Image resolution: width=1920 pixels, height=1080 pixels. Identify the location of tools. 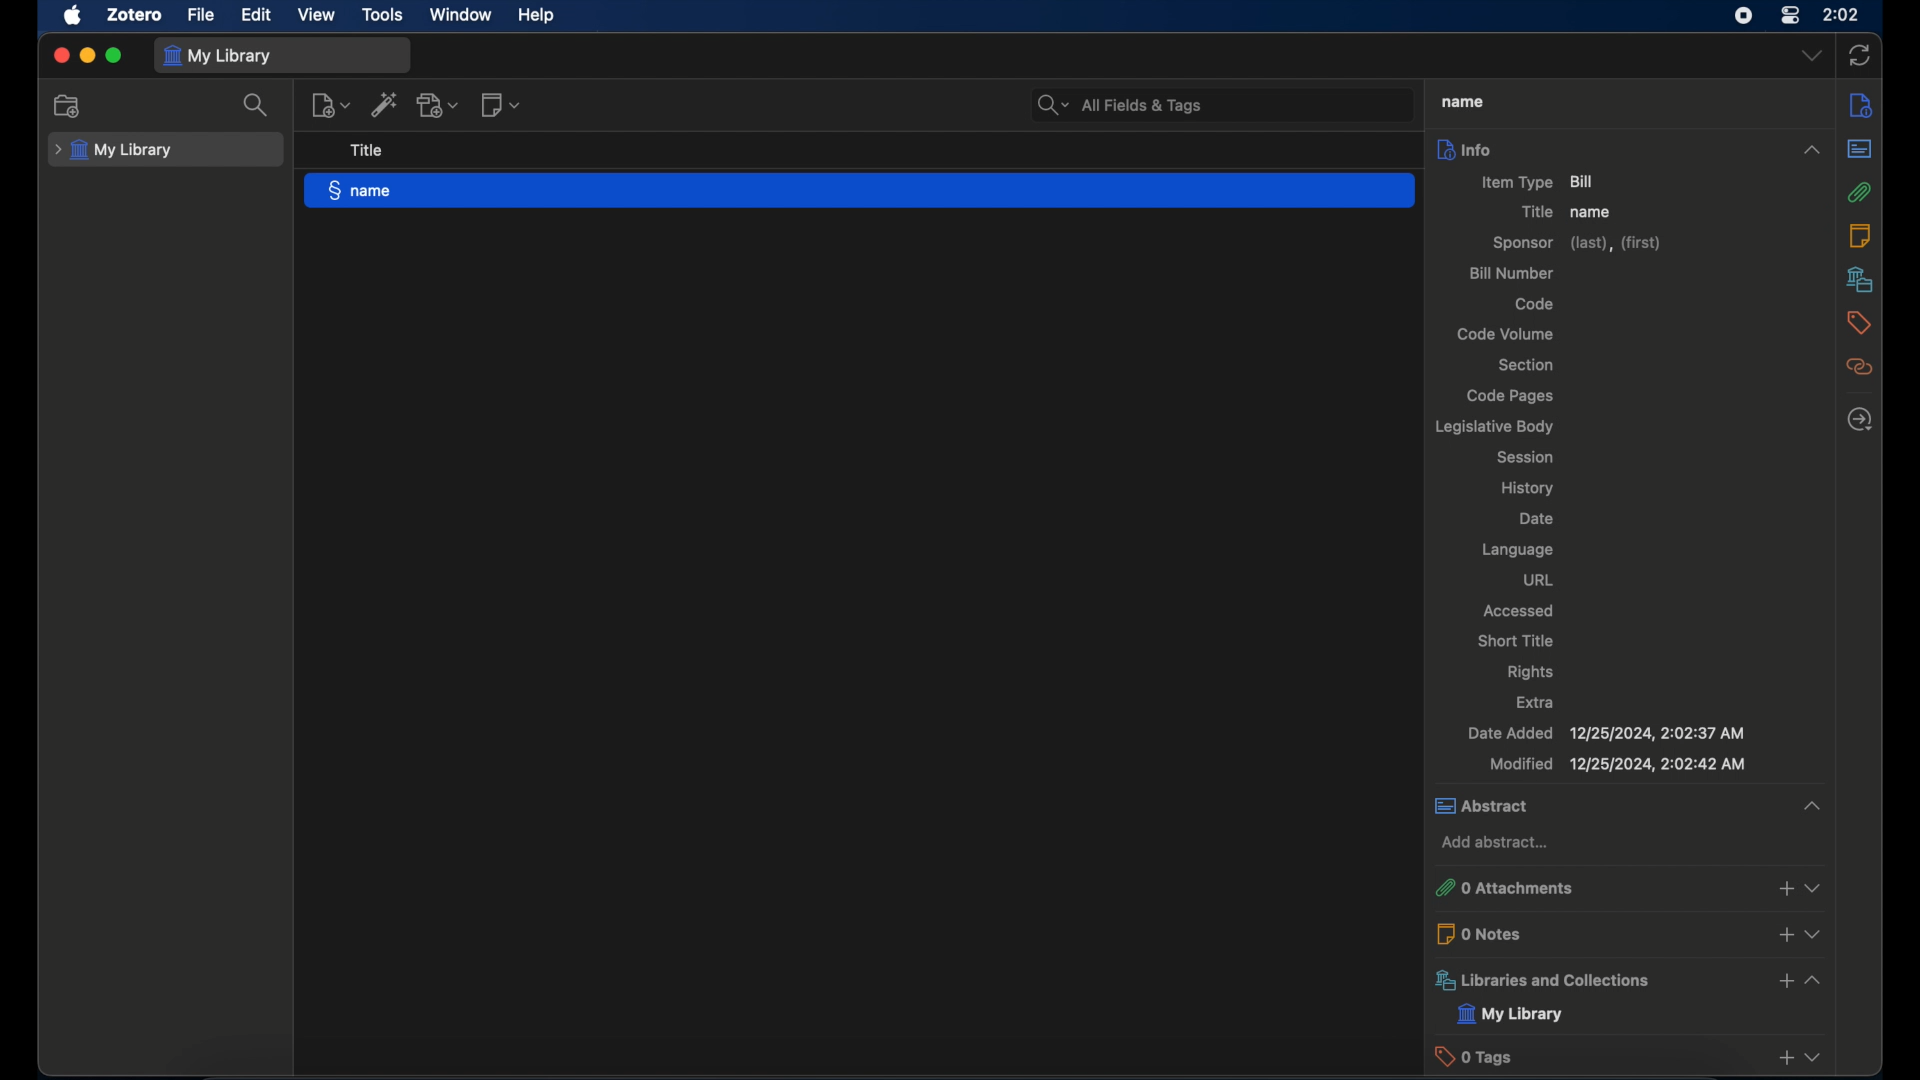
(382, 13).